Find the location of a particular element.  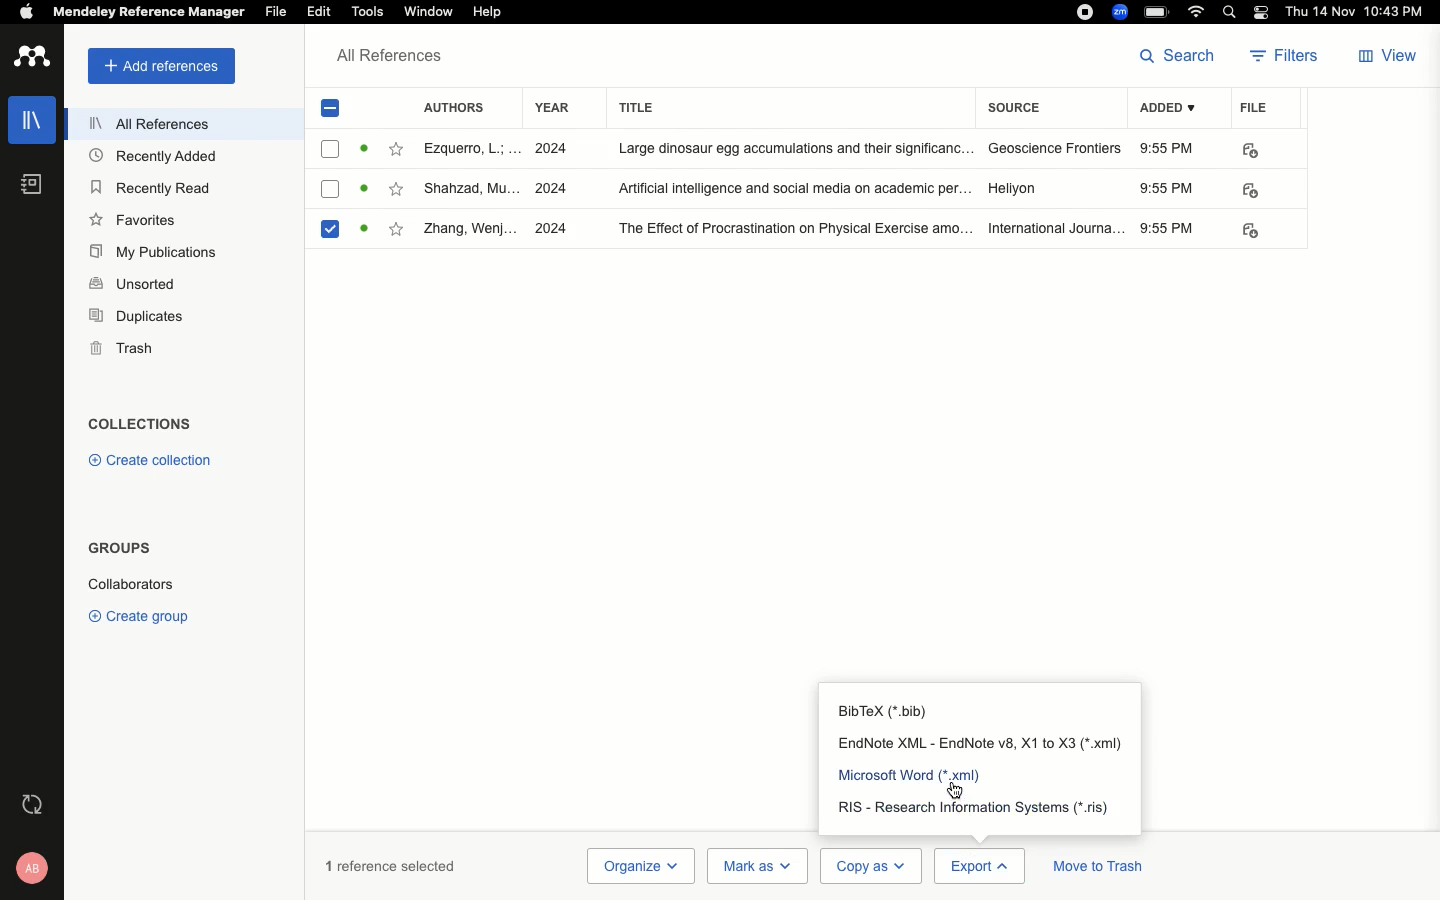

Recently read is located at coordinates (148, 186).